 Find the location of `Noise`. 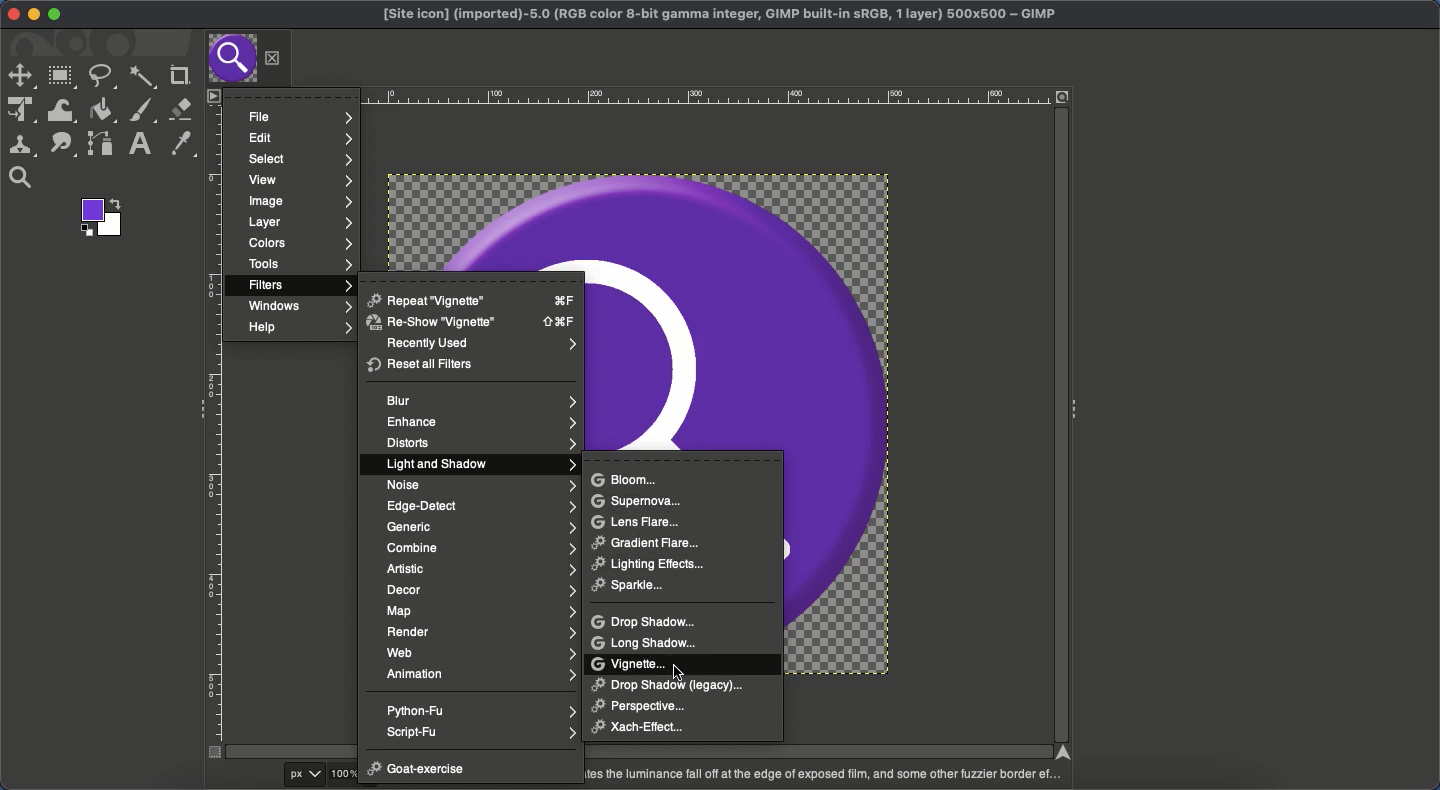

Noise is located at coordinates (480, 484).